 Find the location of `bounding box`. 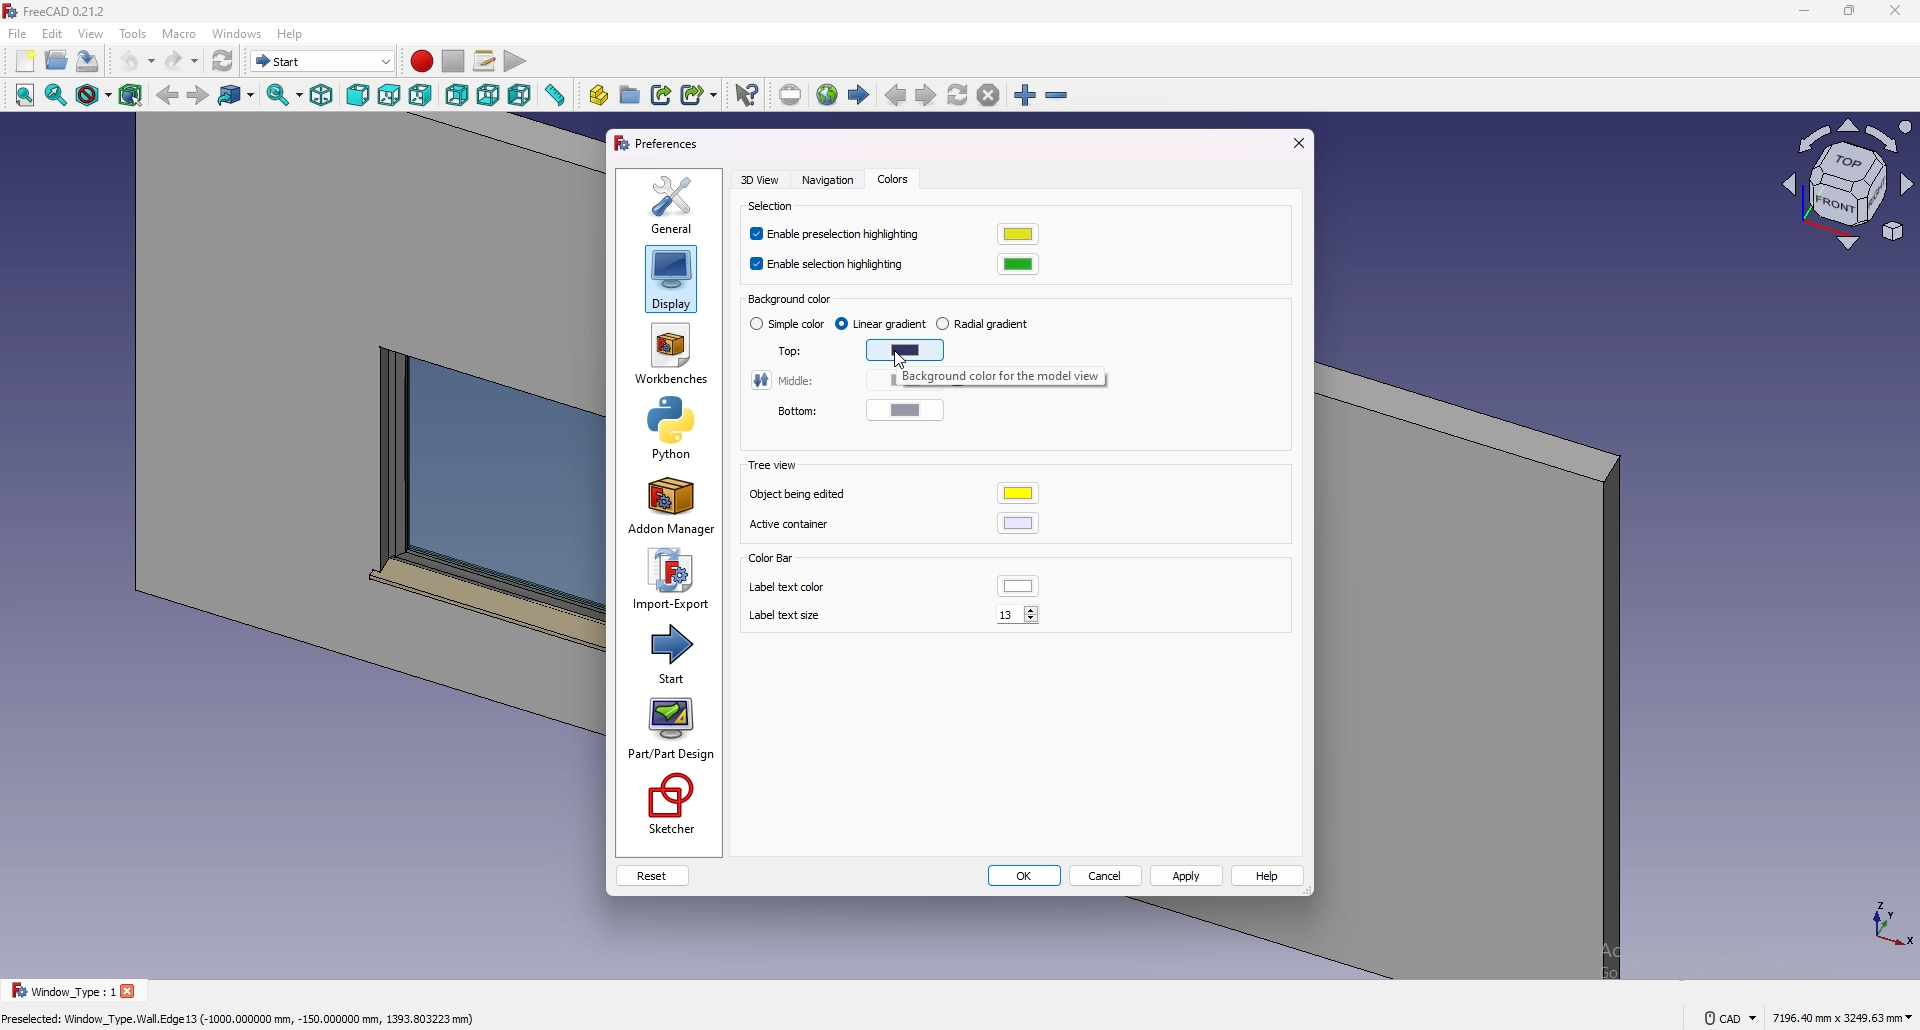

bounding box is located at coordinates (132, 95).